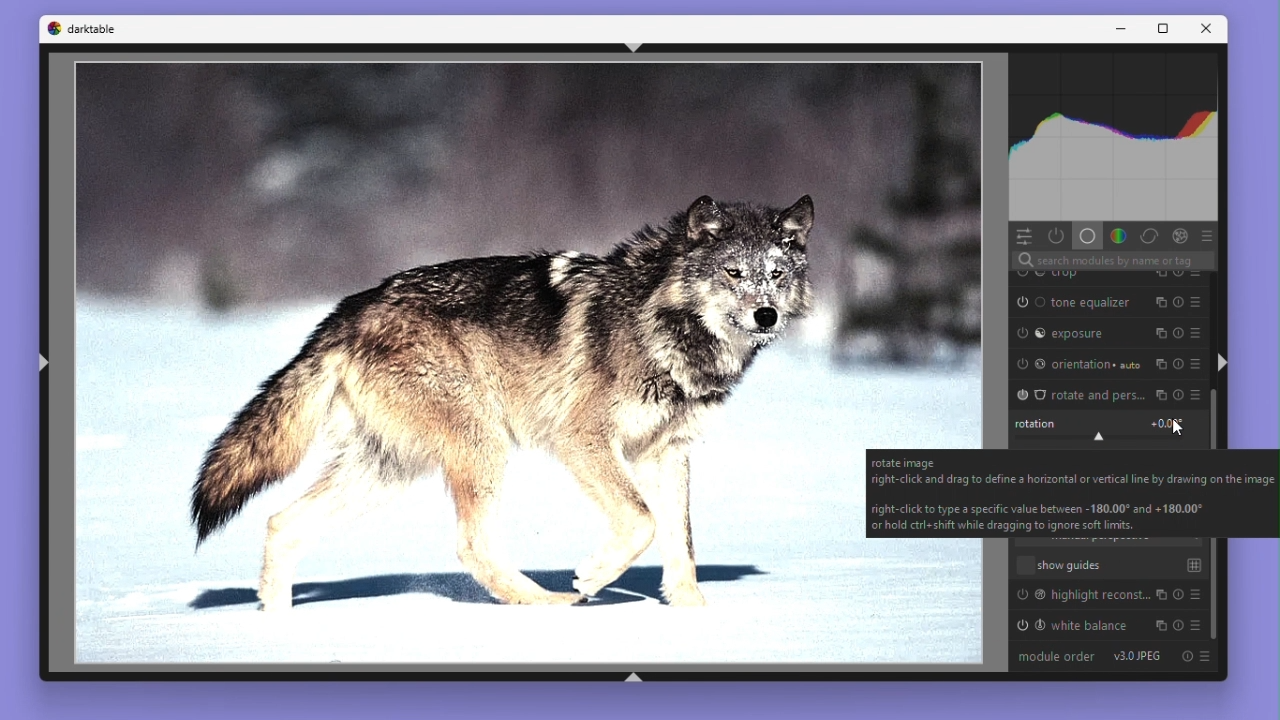  Describe the element at coordinates (1107, 393) in the screenshot. I see `Rotate and perspective` at that location.